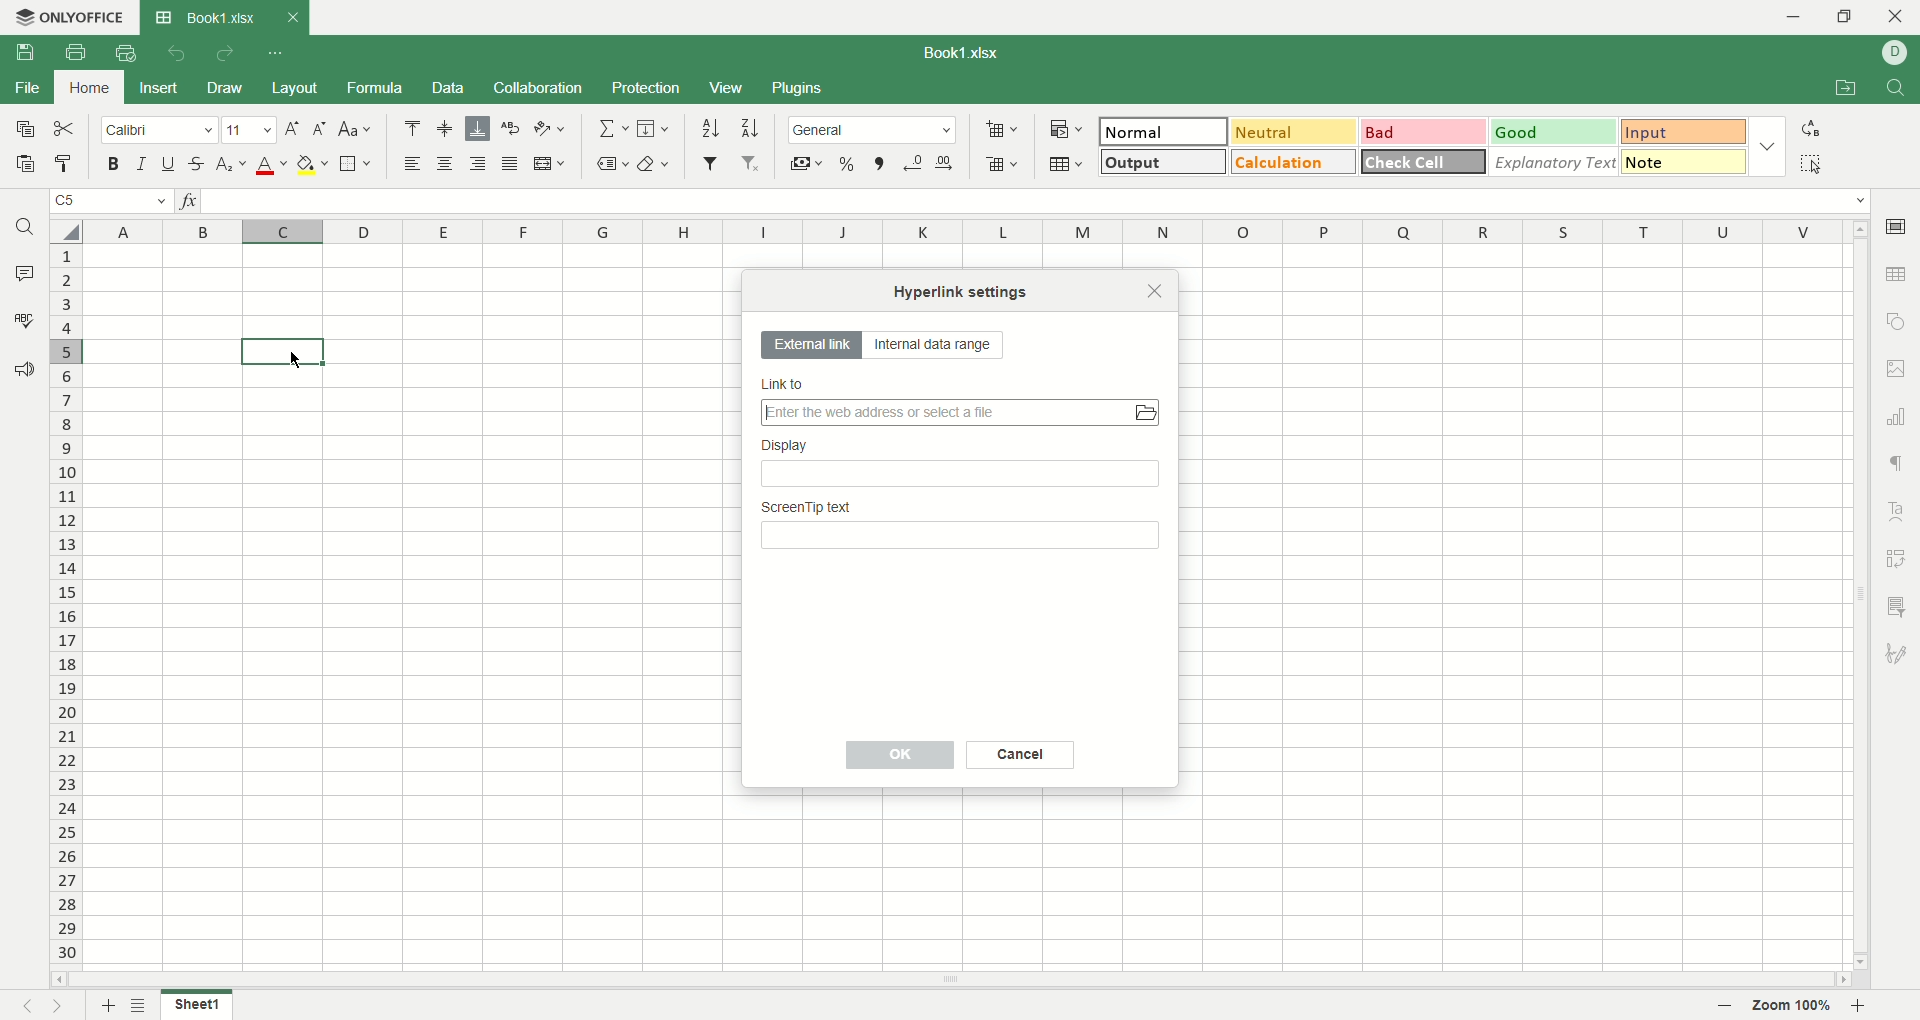 The height and width of the screenshot is (1020, 1920). What do you see at coordinates (903, 755) in the screenshot?
I see `ok` at bounding box center [903, 755].